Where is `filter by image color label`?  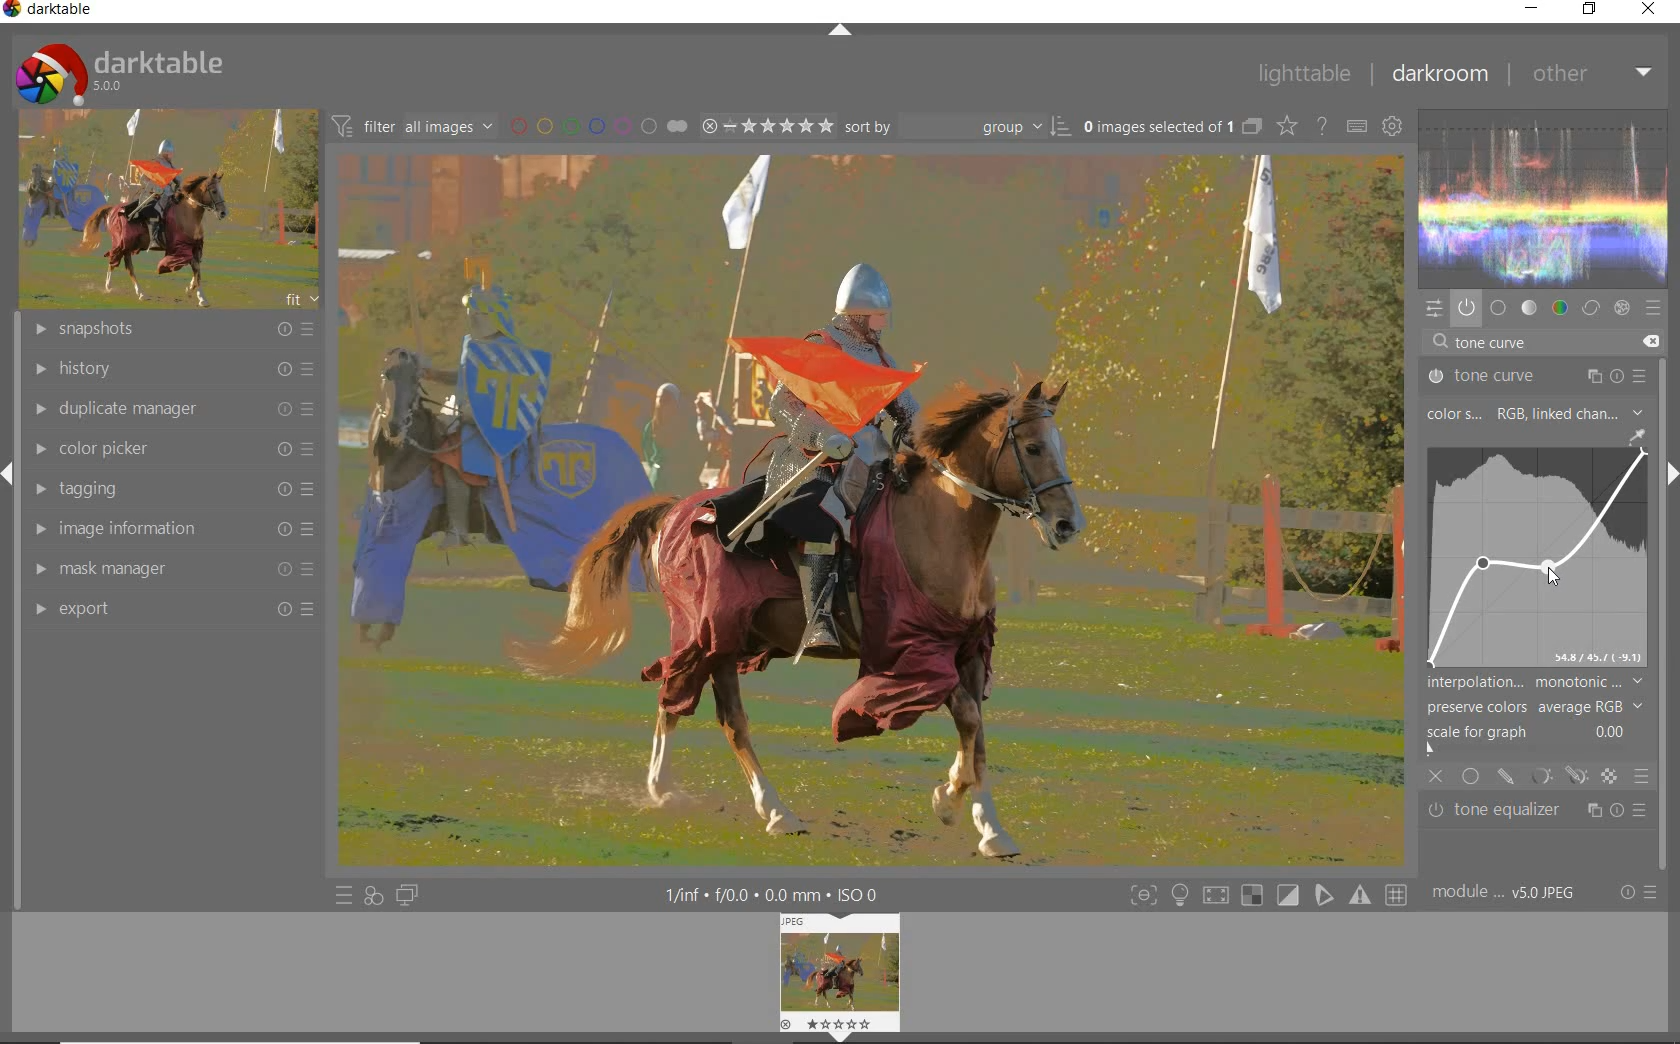
filter by image color label is located at coordinates (596, 125).